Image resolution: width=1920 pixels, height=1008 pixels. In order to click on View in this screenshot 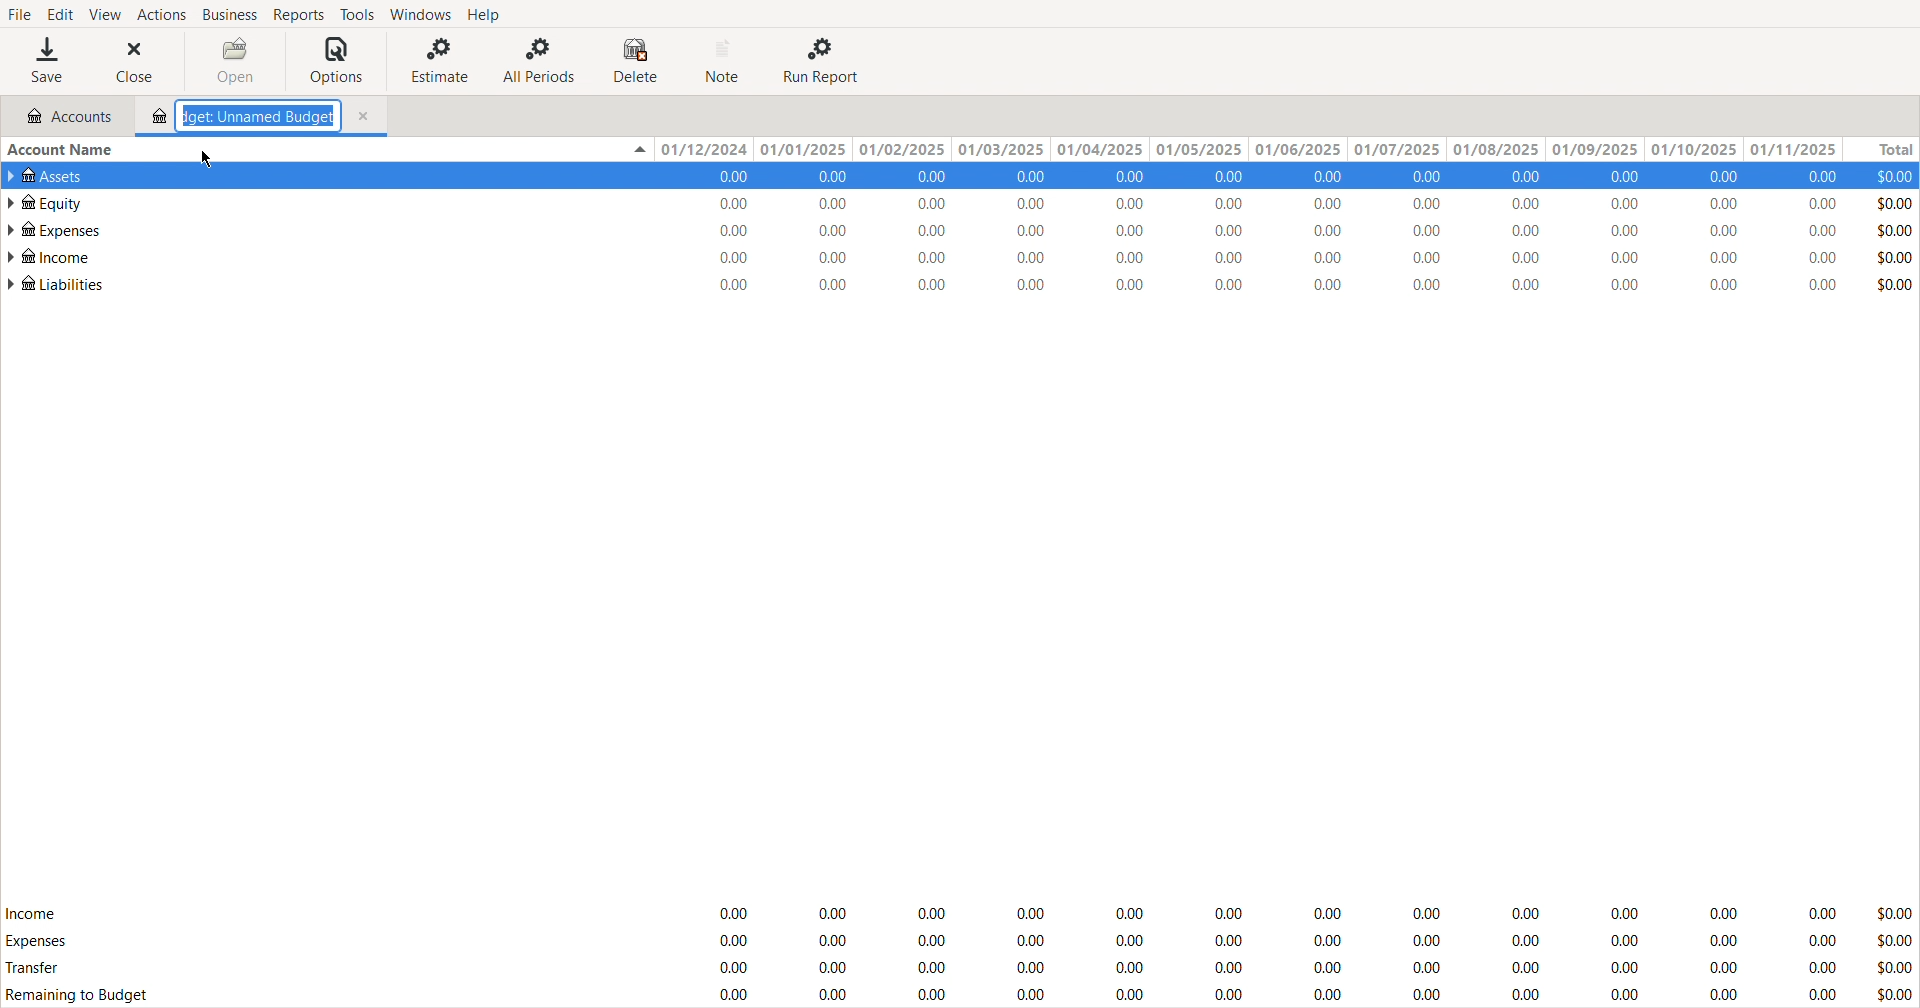, I will do `click(103, 13)`.